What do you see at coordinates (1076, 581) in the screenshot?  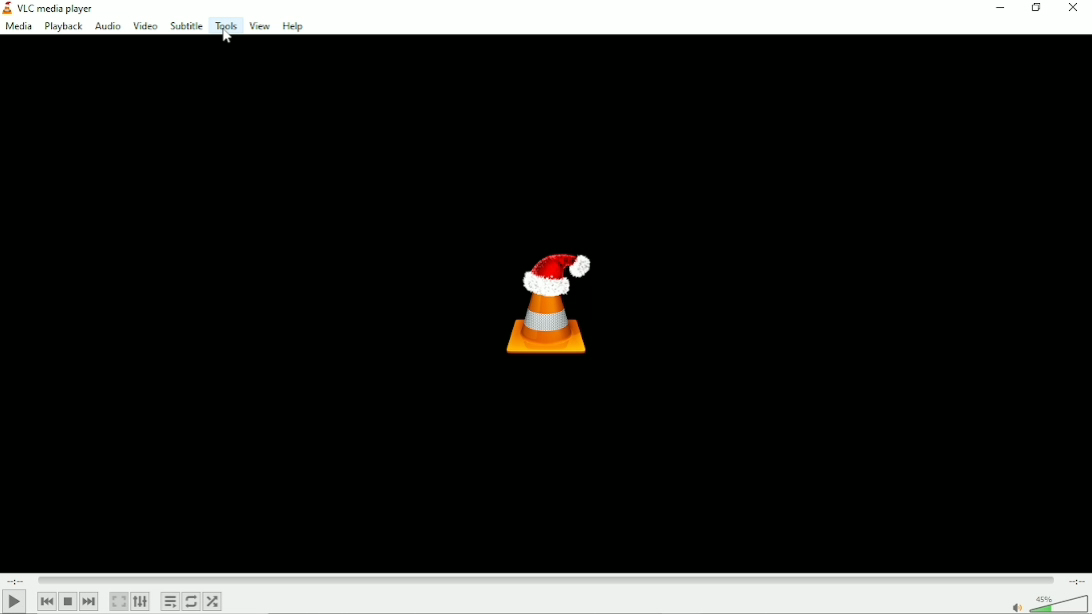 I see `Total duration` at bounding box center [1076, 581].